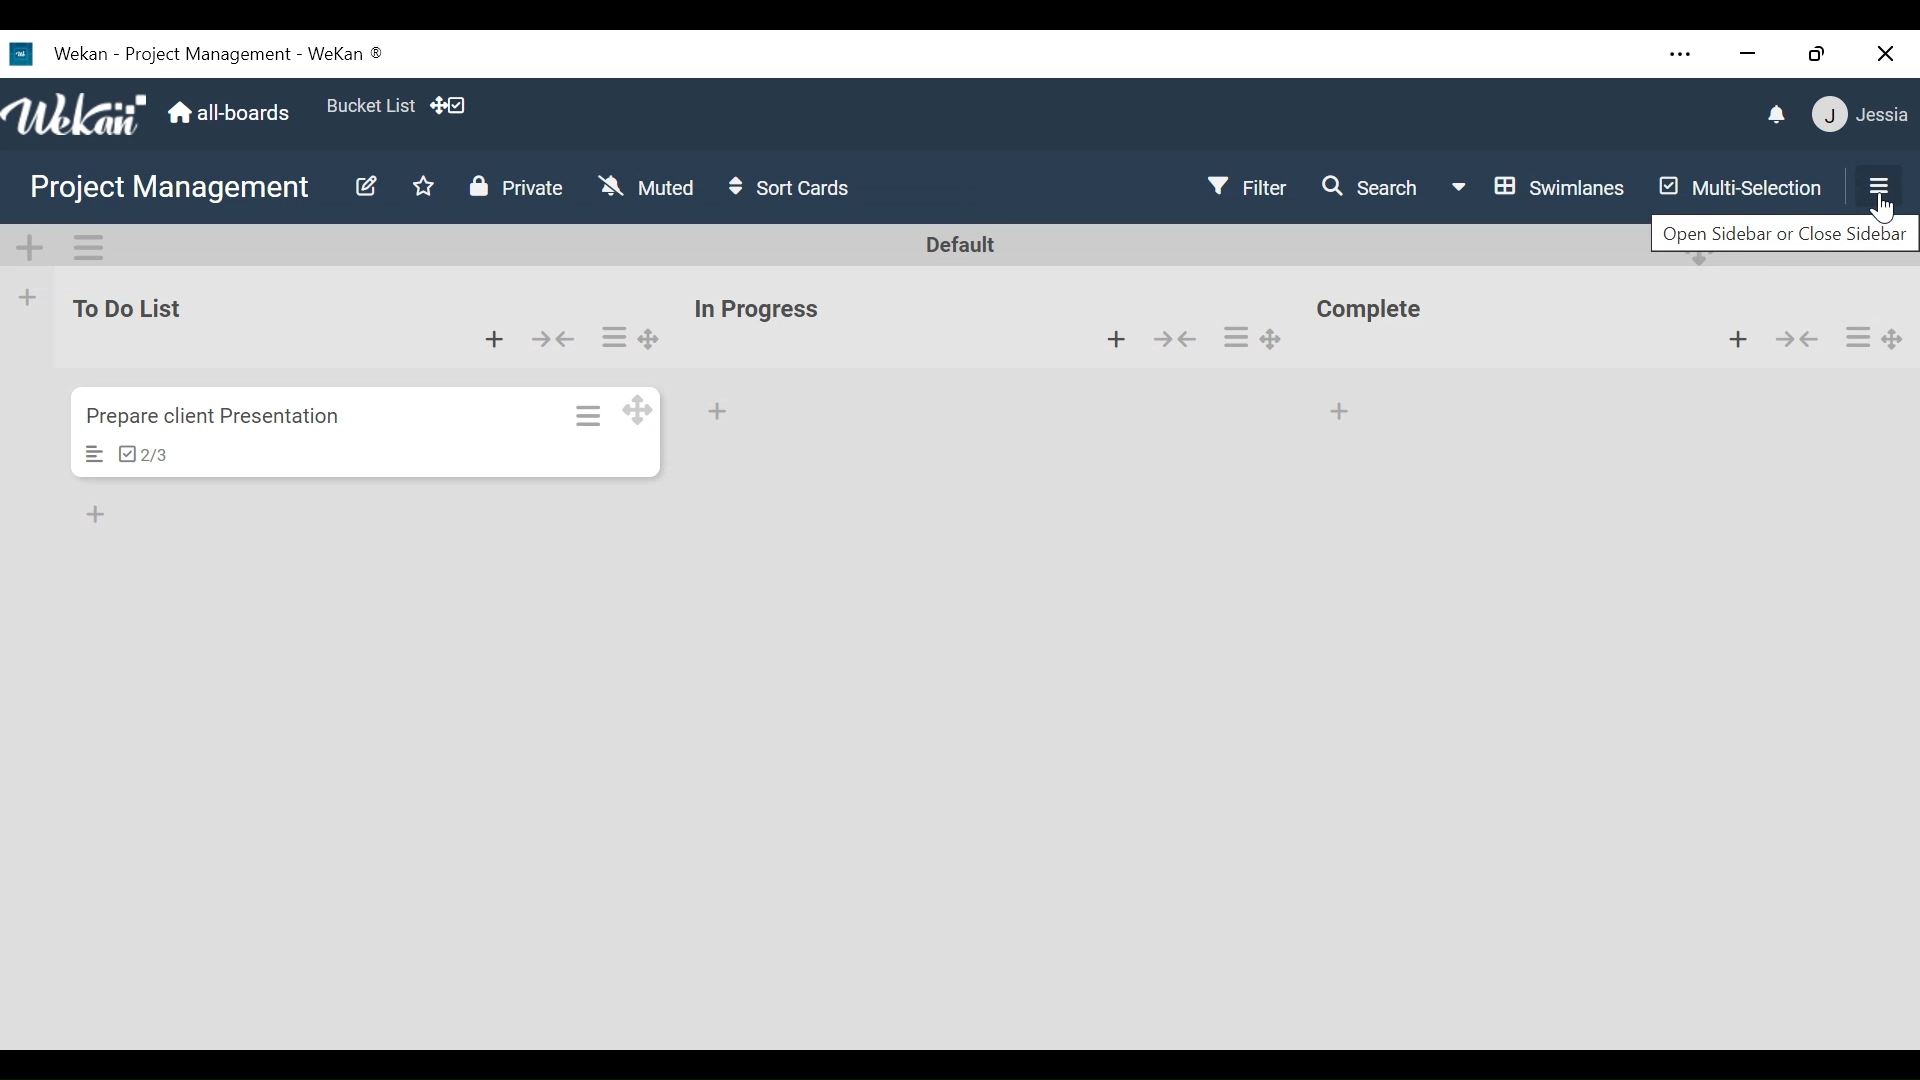 This screenshot has width=1920, height=1080. I want to click on List Title, so click(1376, 312).